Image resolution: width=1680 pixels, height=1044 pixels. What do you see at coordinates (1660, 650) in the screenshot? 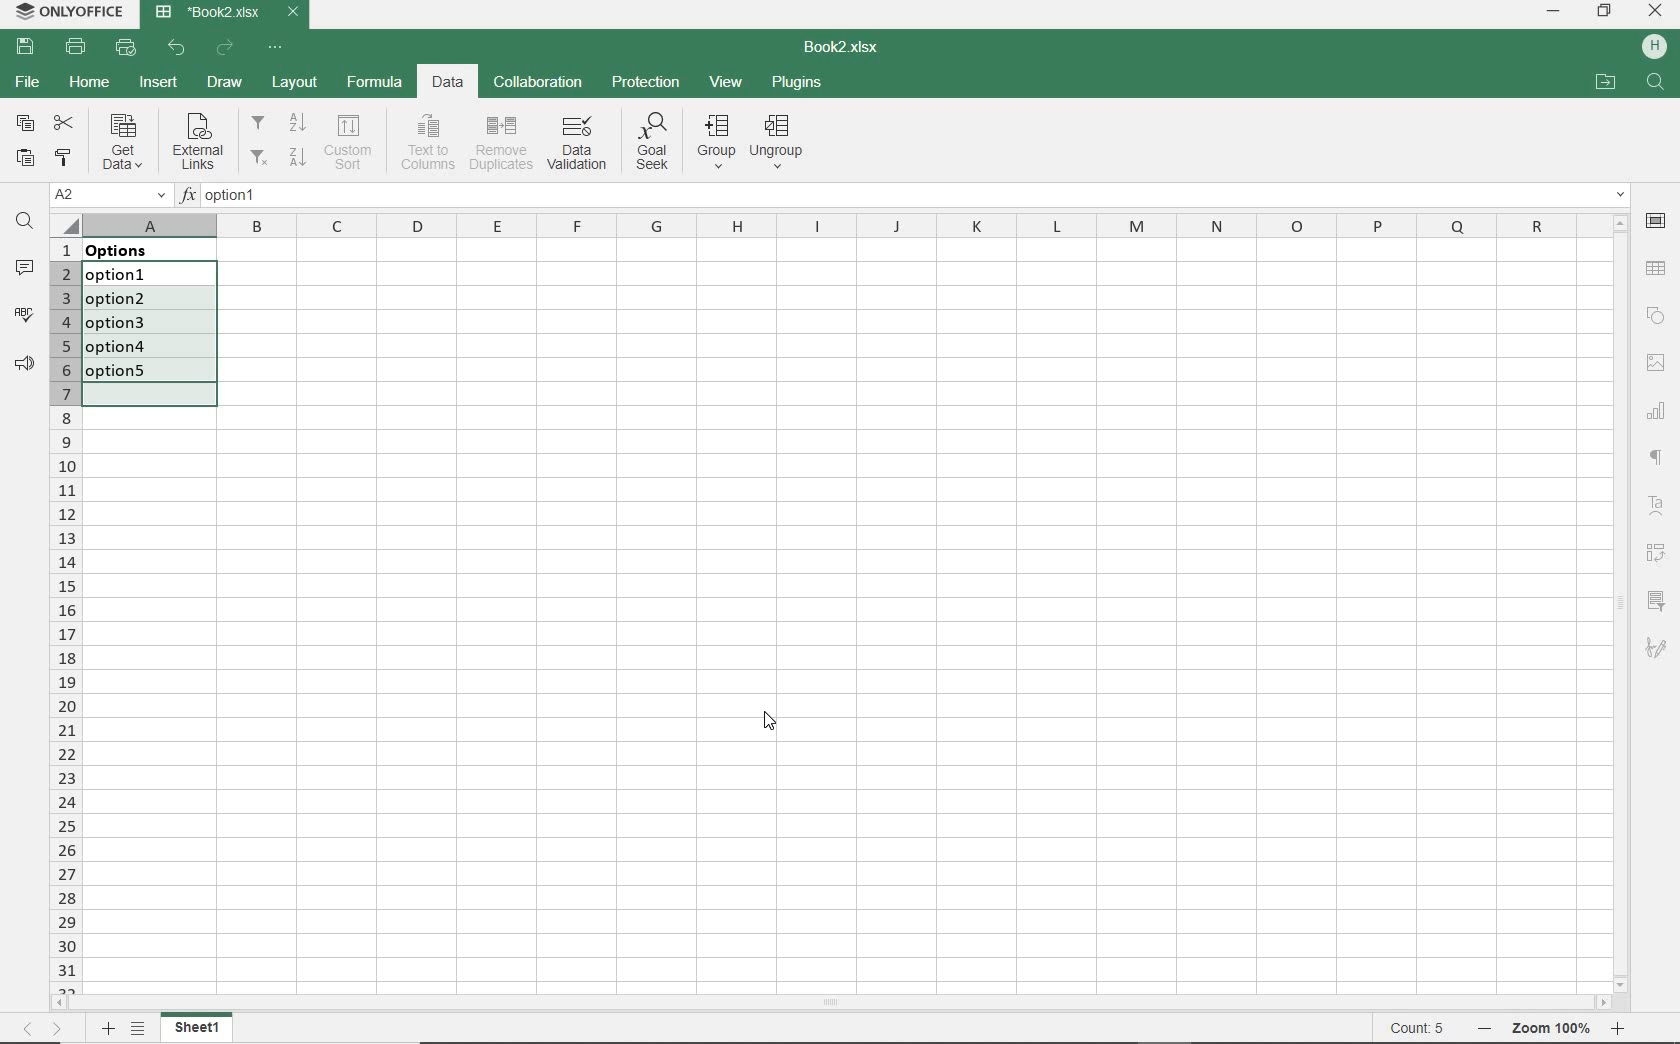
I see `sketch` at bounding box center [1660, 650].